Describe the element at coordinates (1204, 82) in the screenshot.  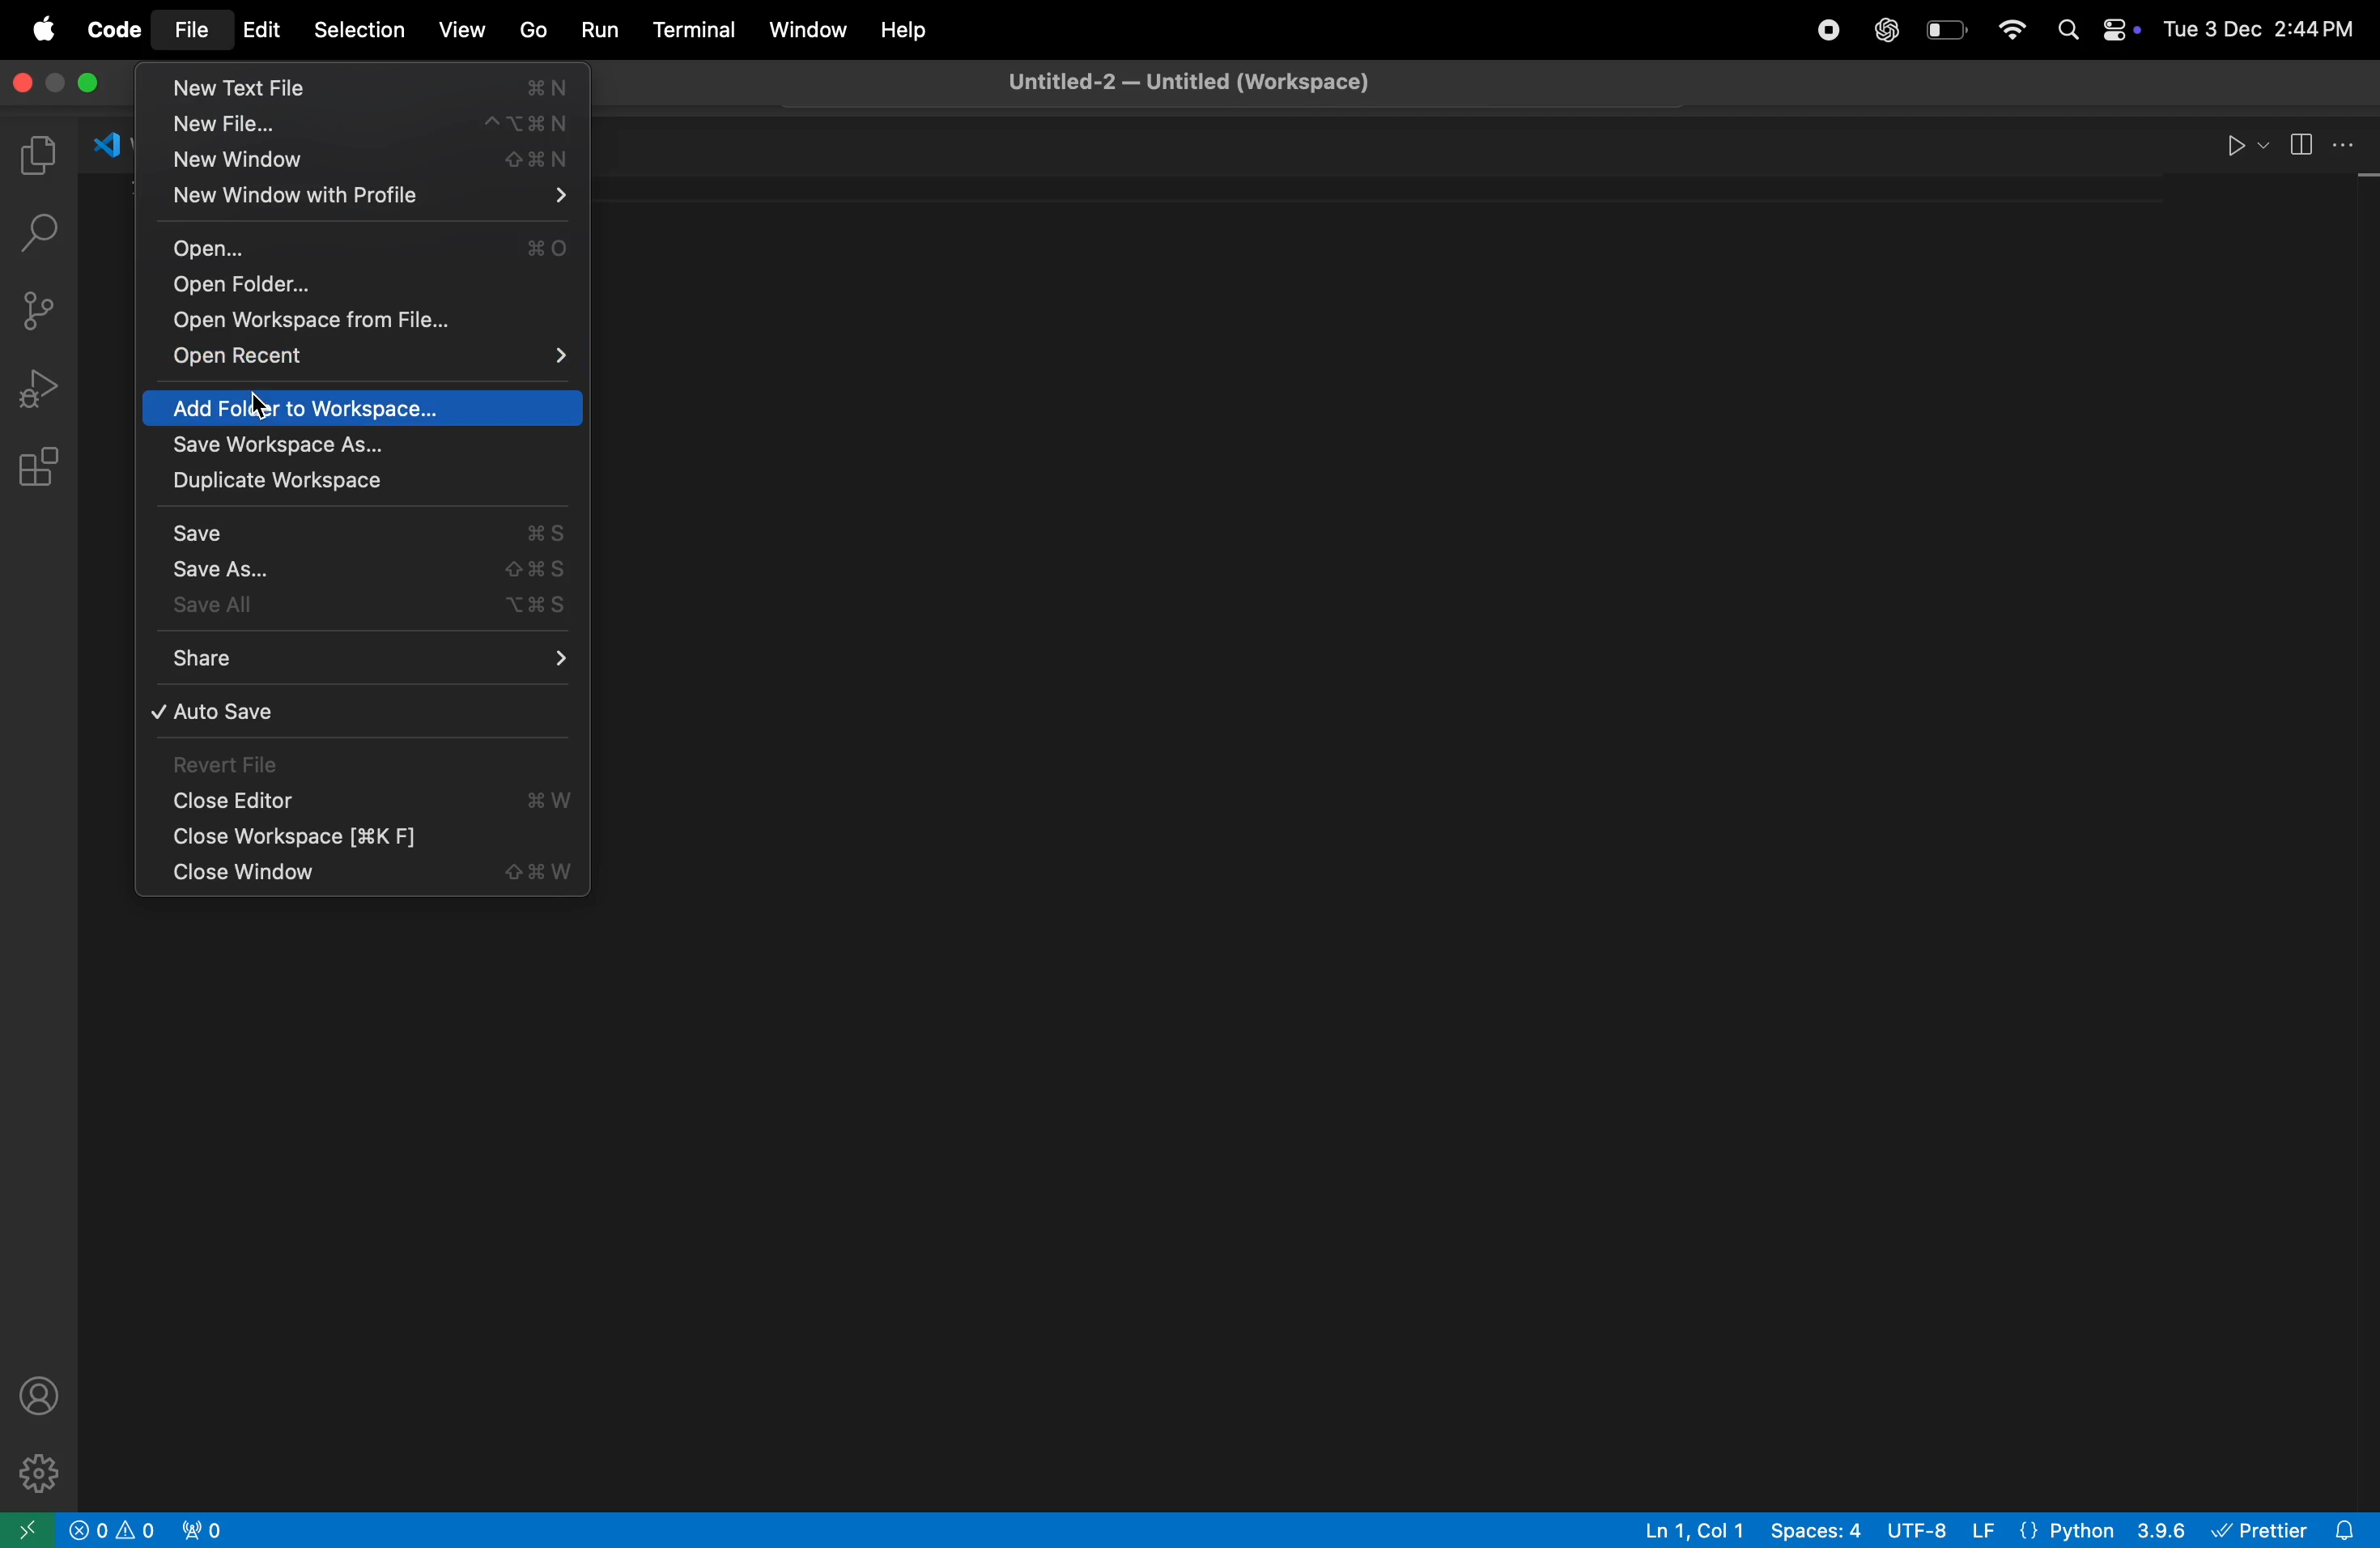
I see `untitled workspace` at that location.